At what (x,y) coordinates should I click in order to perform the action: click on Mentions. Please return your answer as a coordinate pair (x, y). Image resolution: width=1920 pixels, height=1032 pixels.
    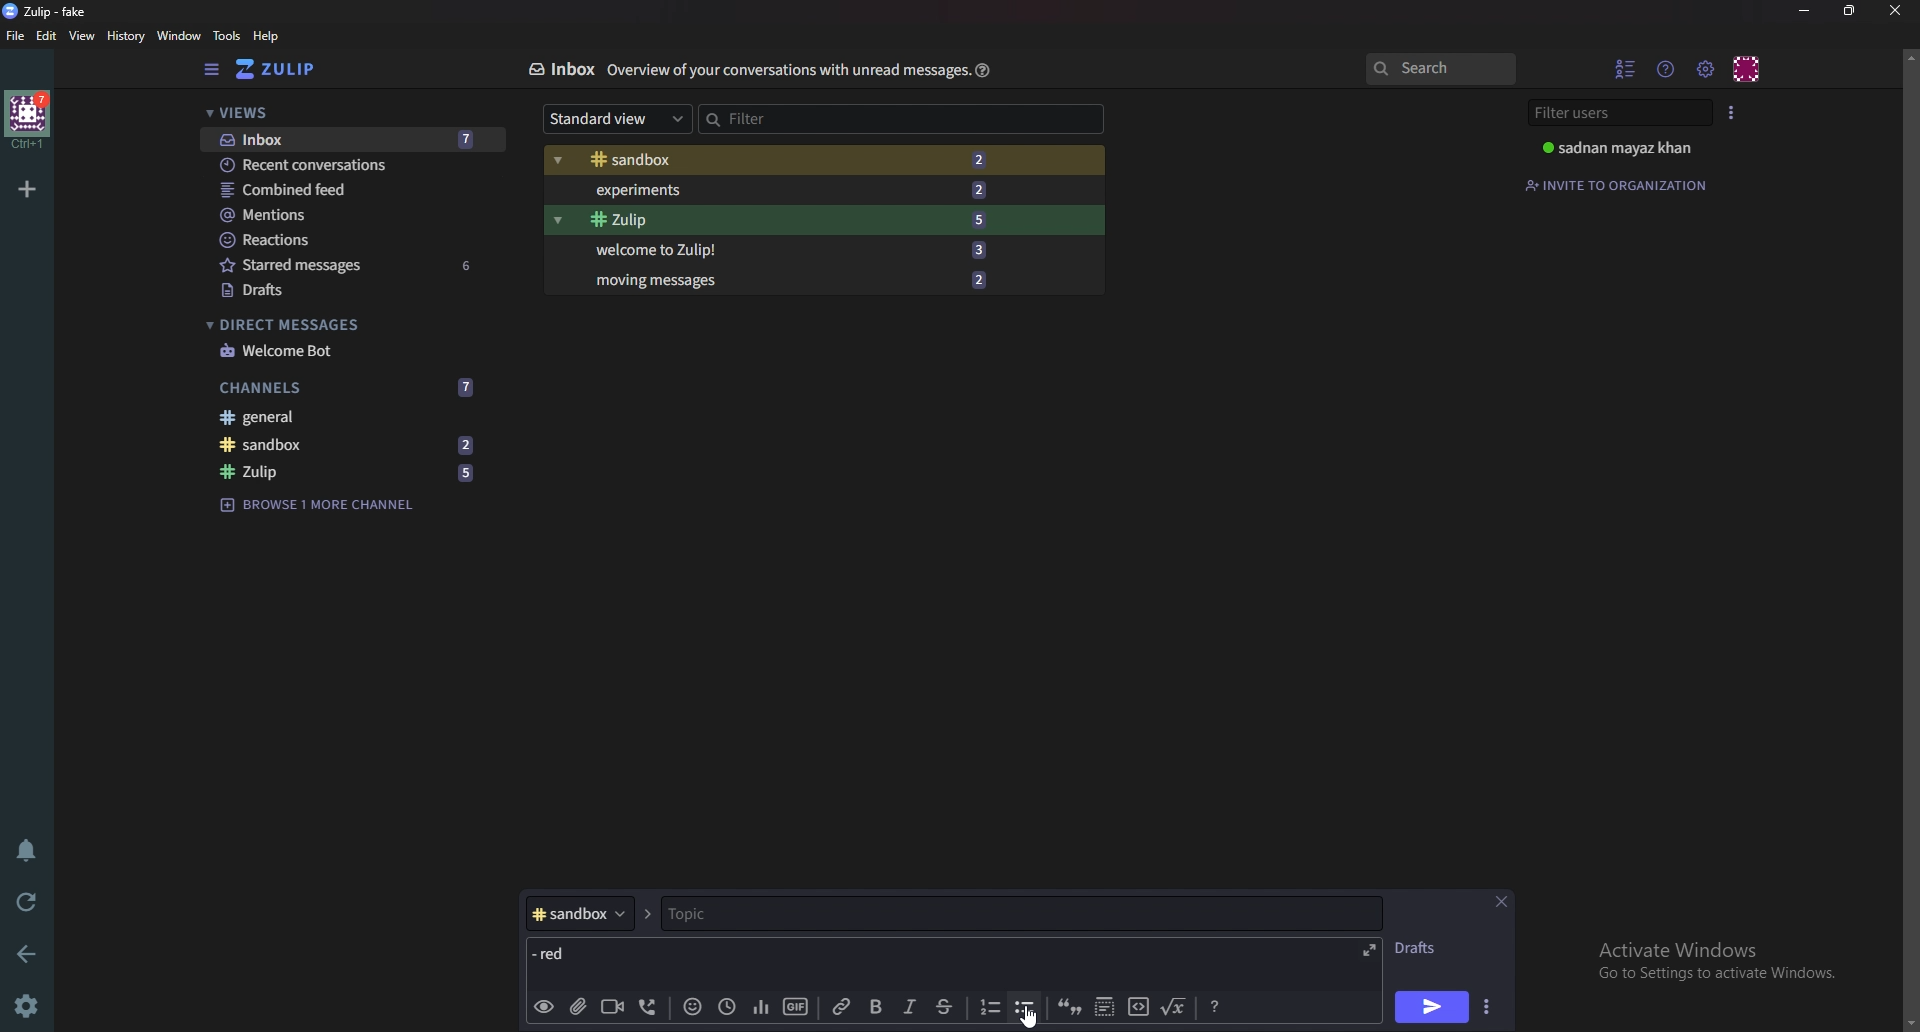
    Looking at the image, I should click on (351, 215).